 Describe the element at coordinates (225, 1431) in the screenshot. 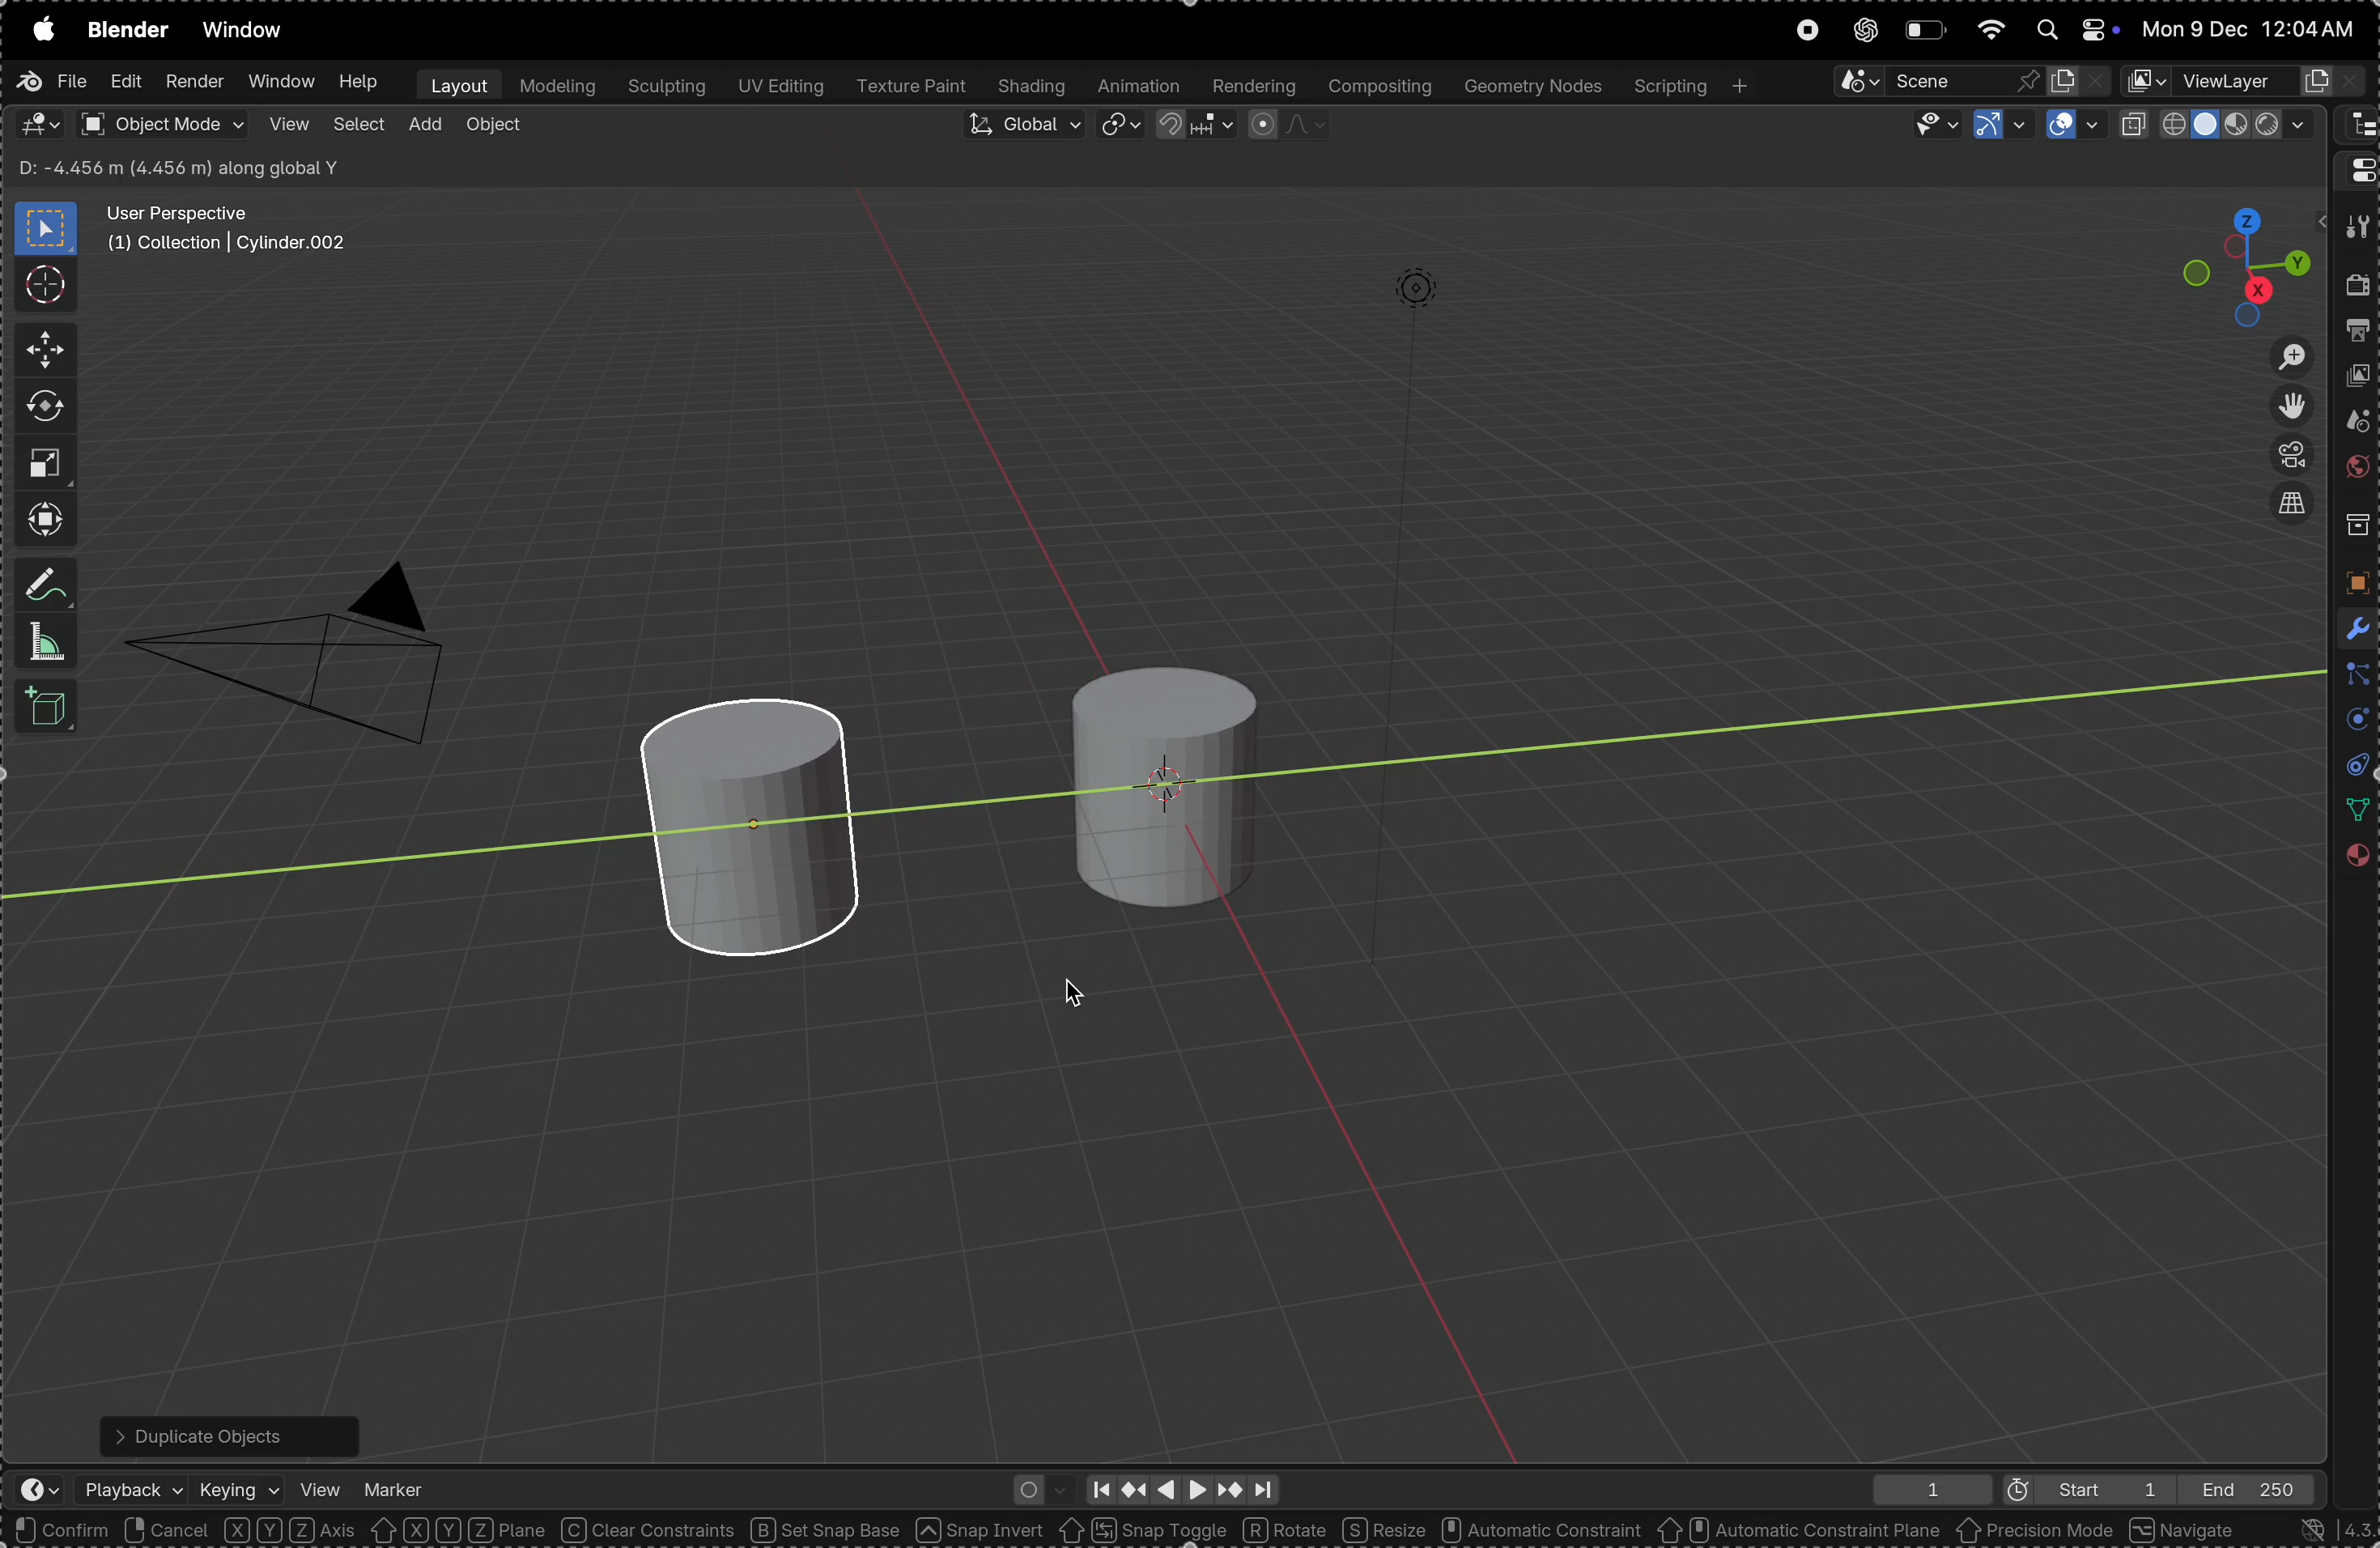

I see `Duplicate objects` at that location.